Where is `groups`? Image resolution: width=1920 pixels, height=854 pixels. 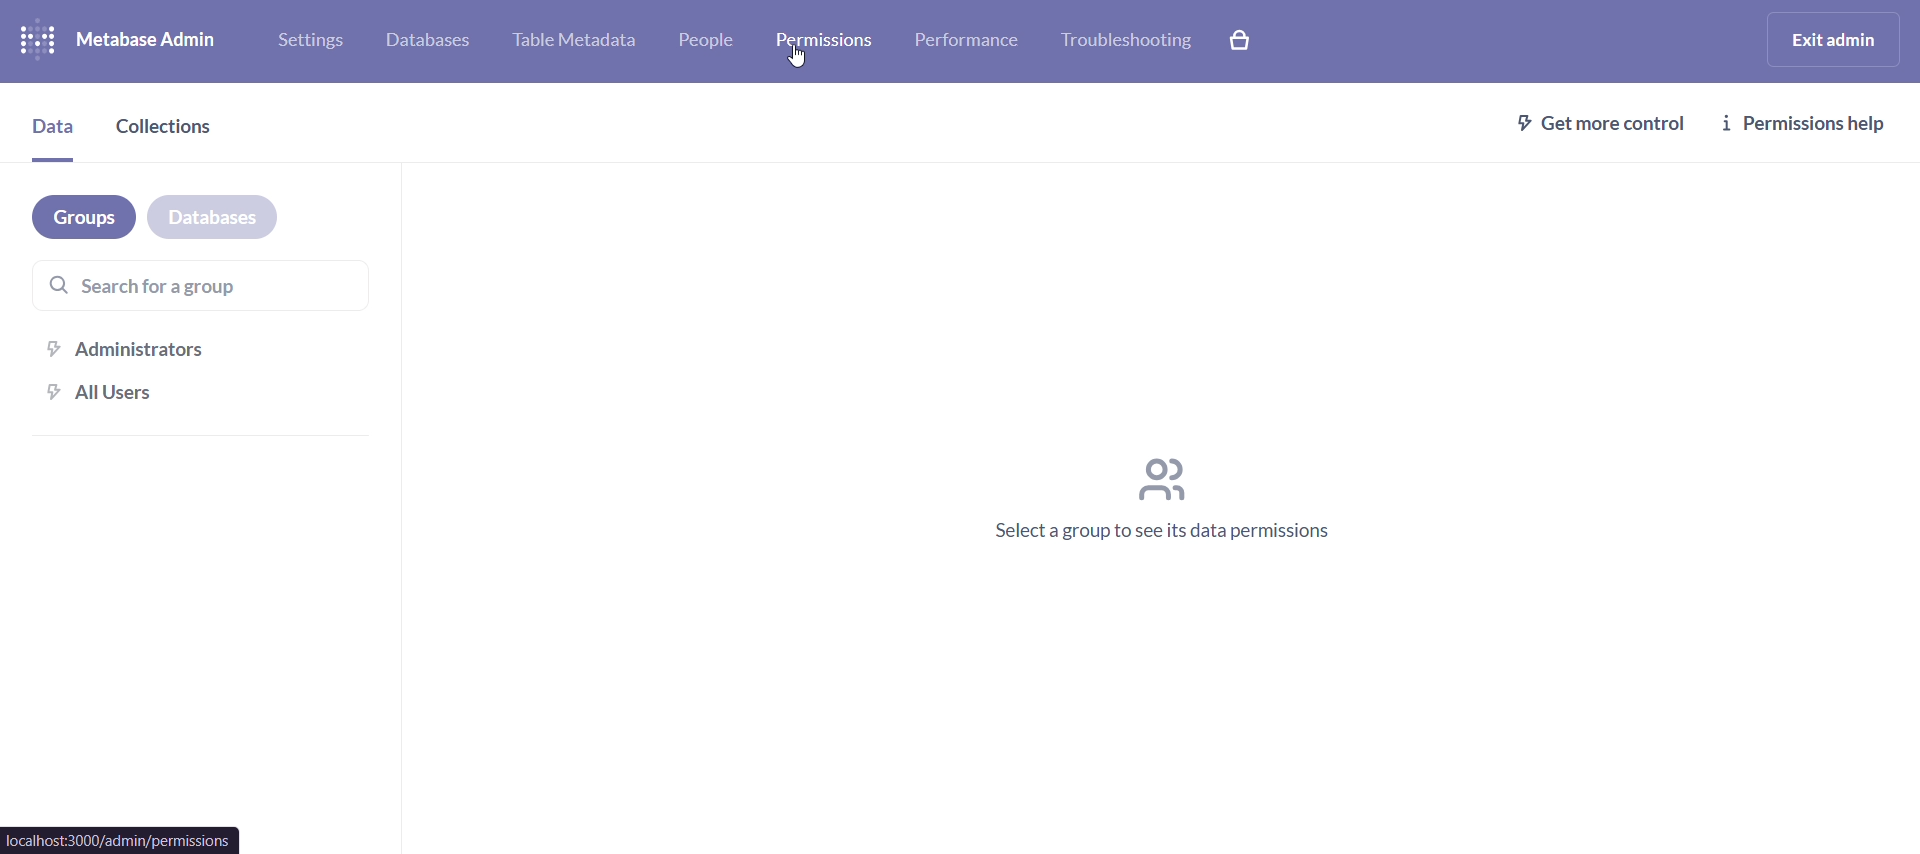
groups is located at coordinates (86, 215).